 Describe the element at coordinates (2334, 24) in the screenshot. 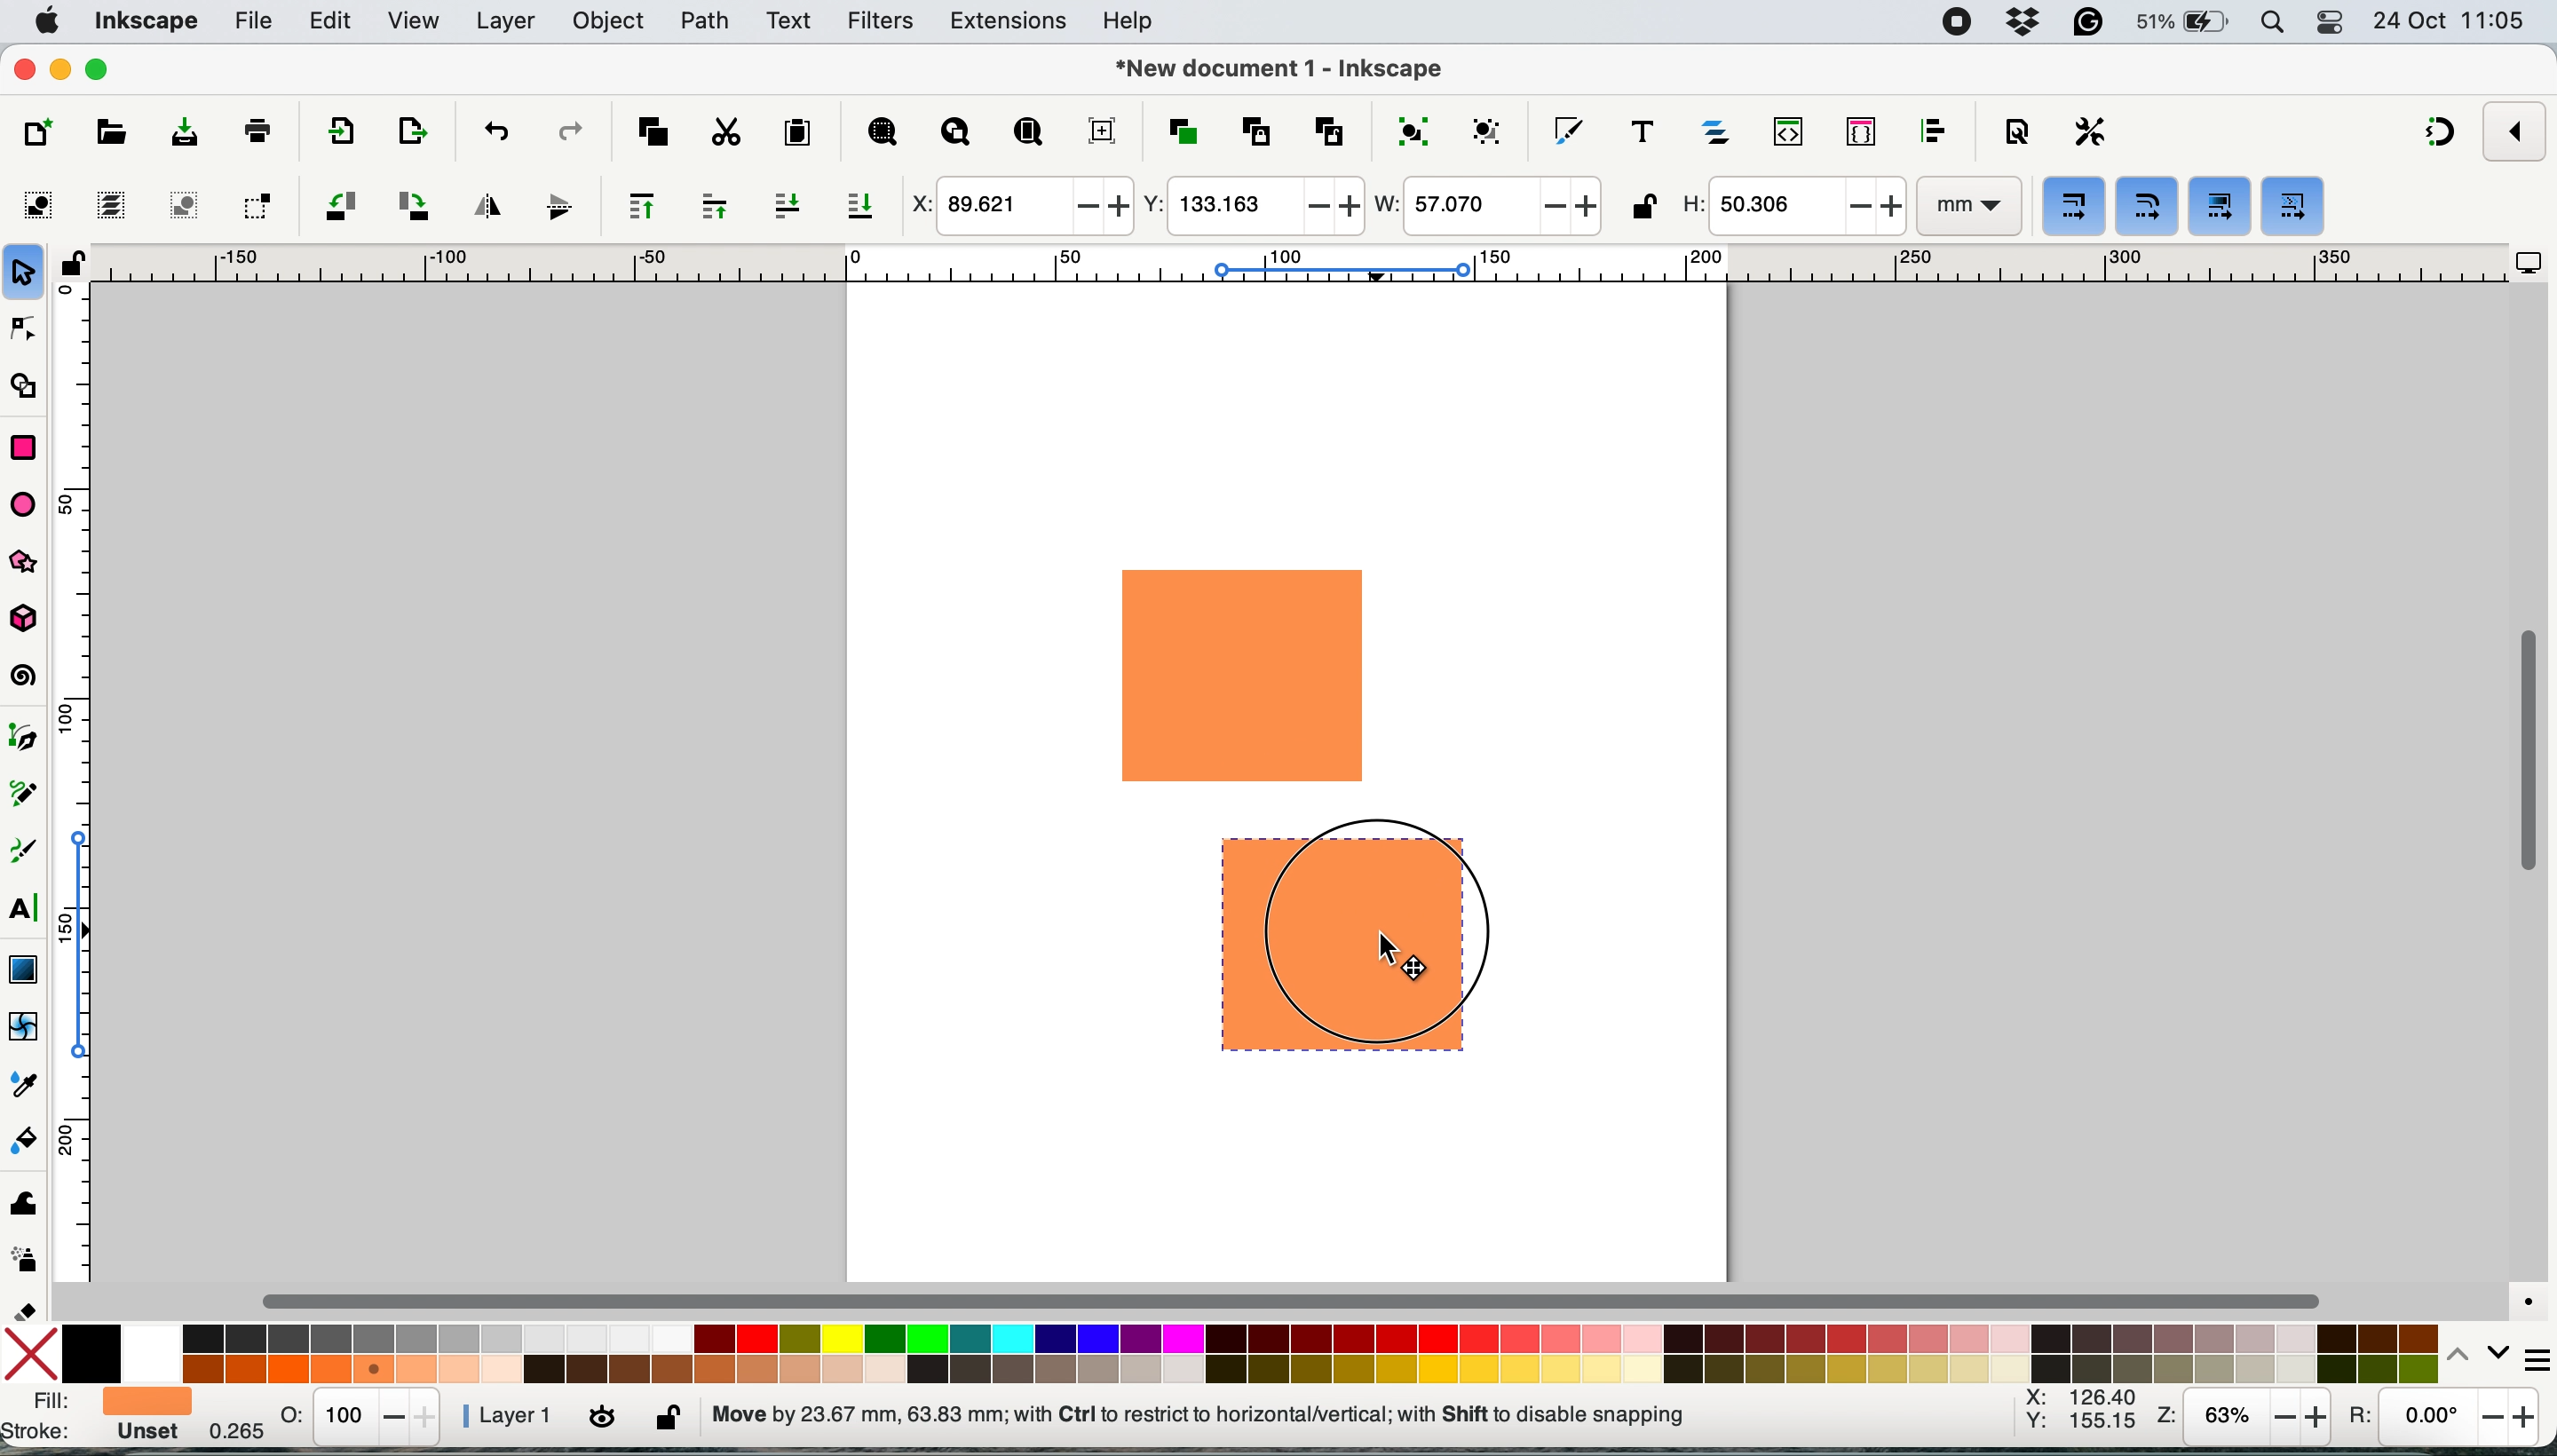

I see `control center` at that location.